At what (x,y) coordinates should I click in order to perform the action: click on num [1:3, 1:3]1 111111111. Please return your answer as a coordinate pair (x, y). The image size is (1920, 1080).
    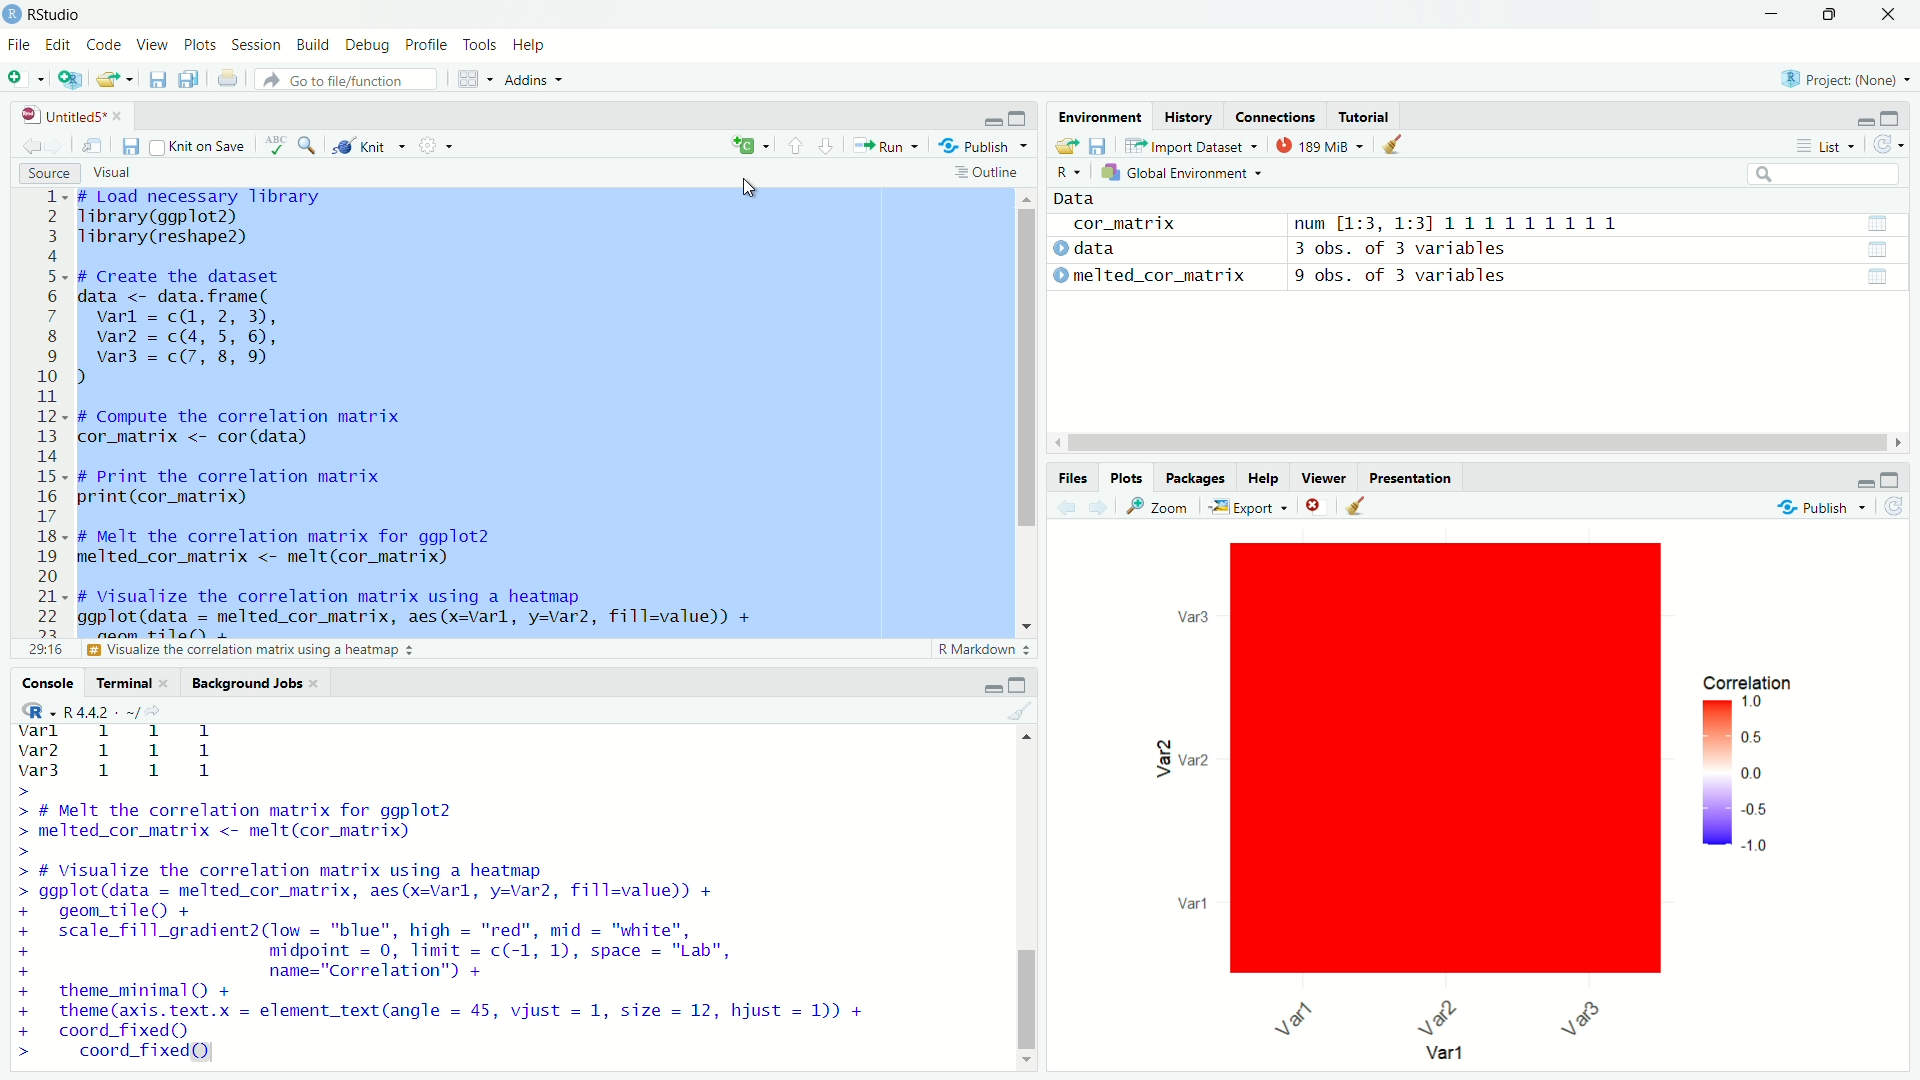
    Looking at the image, I should click on (1598, 224).